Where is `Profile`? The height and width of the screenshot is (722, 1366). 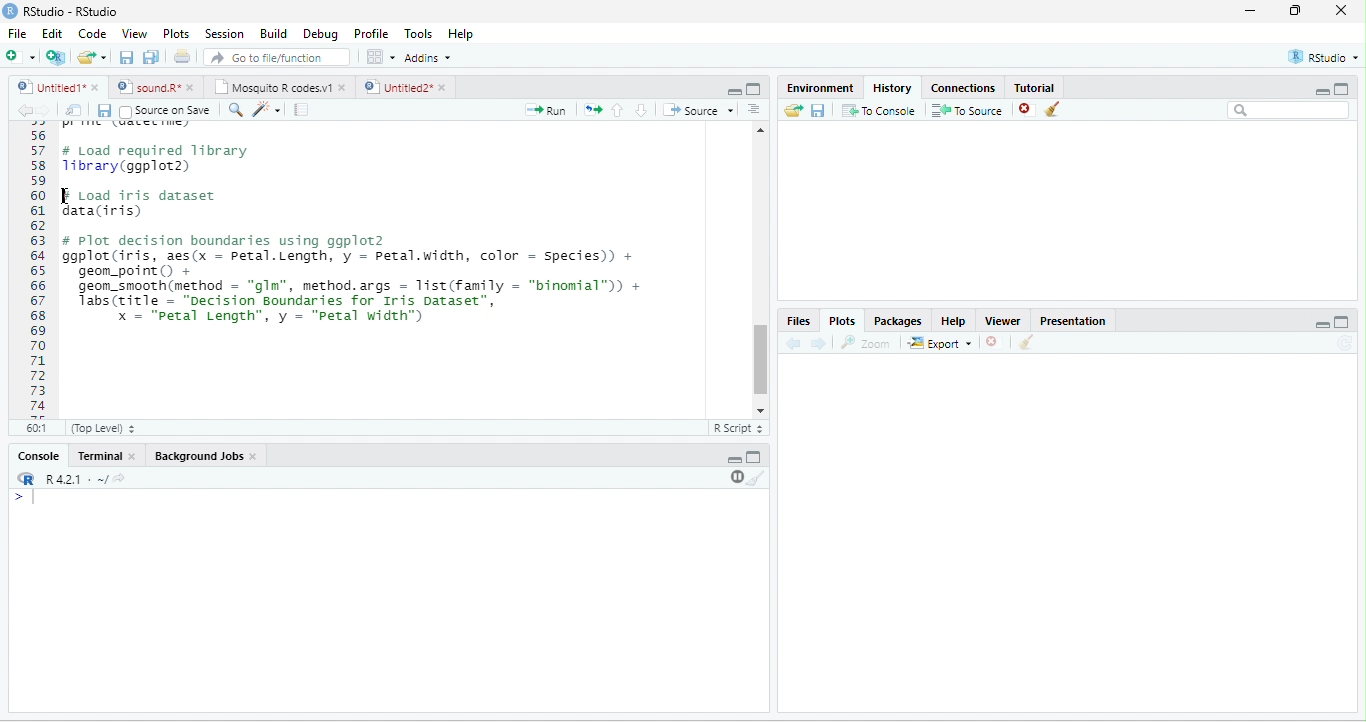
Profile is located at coordinates (373, 34).